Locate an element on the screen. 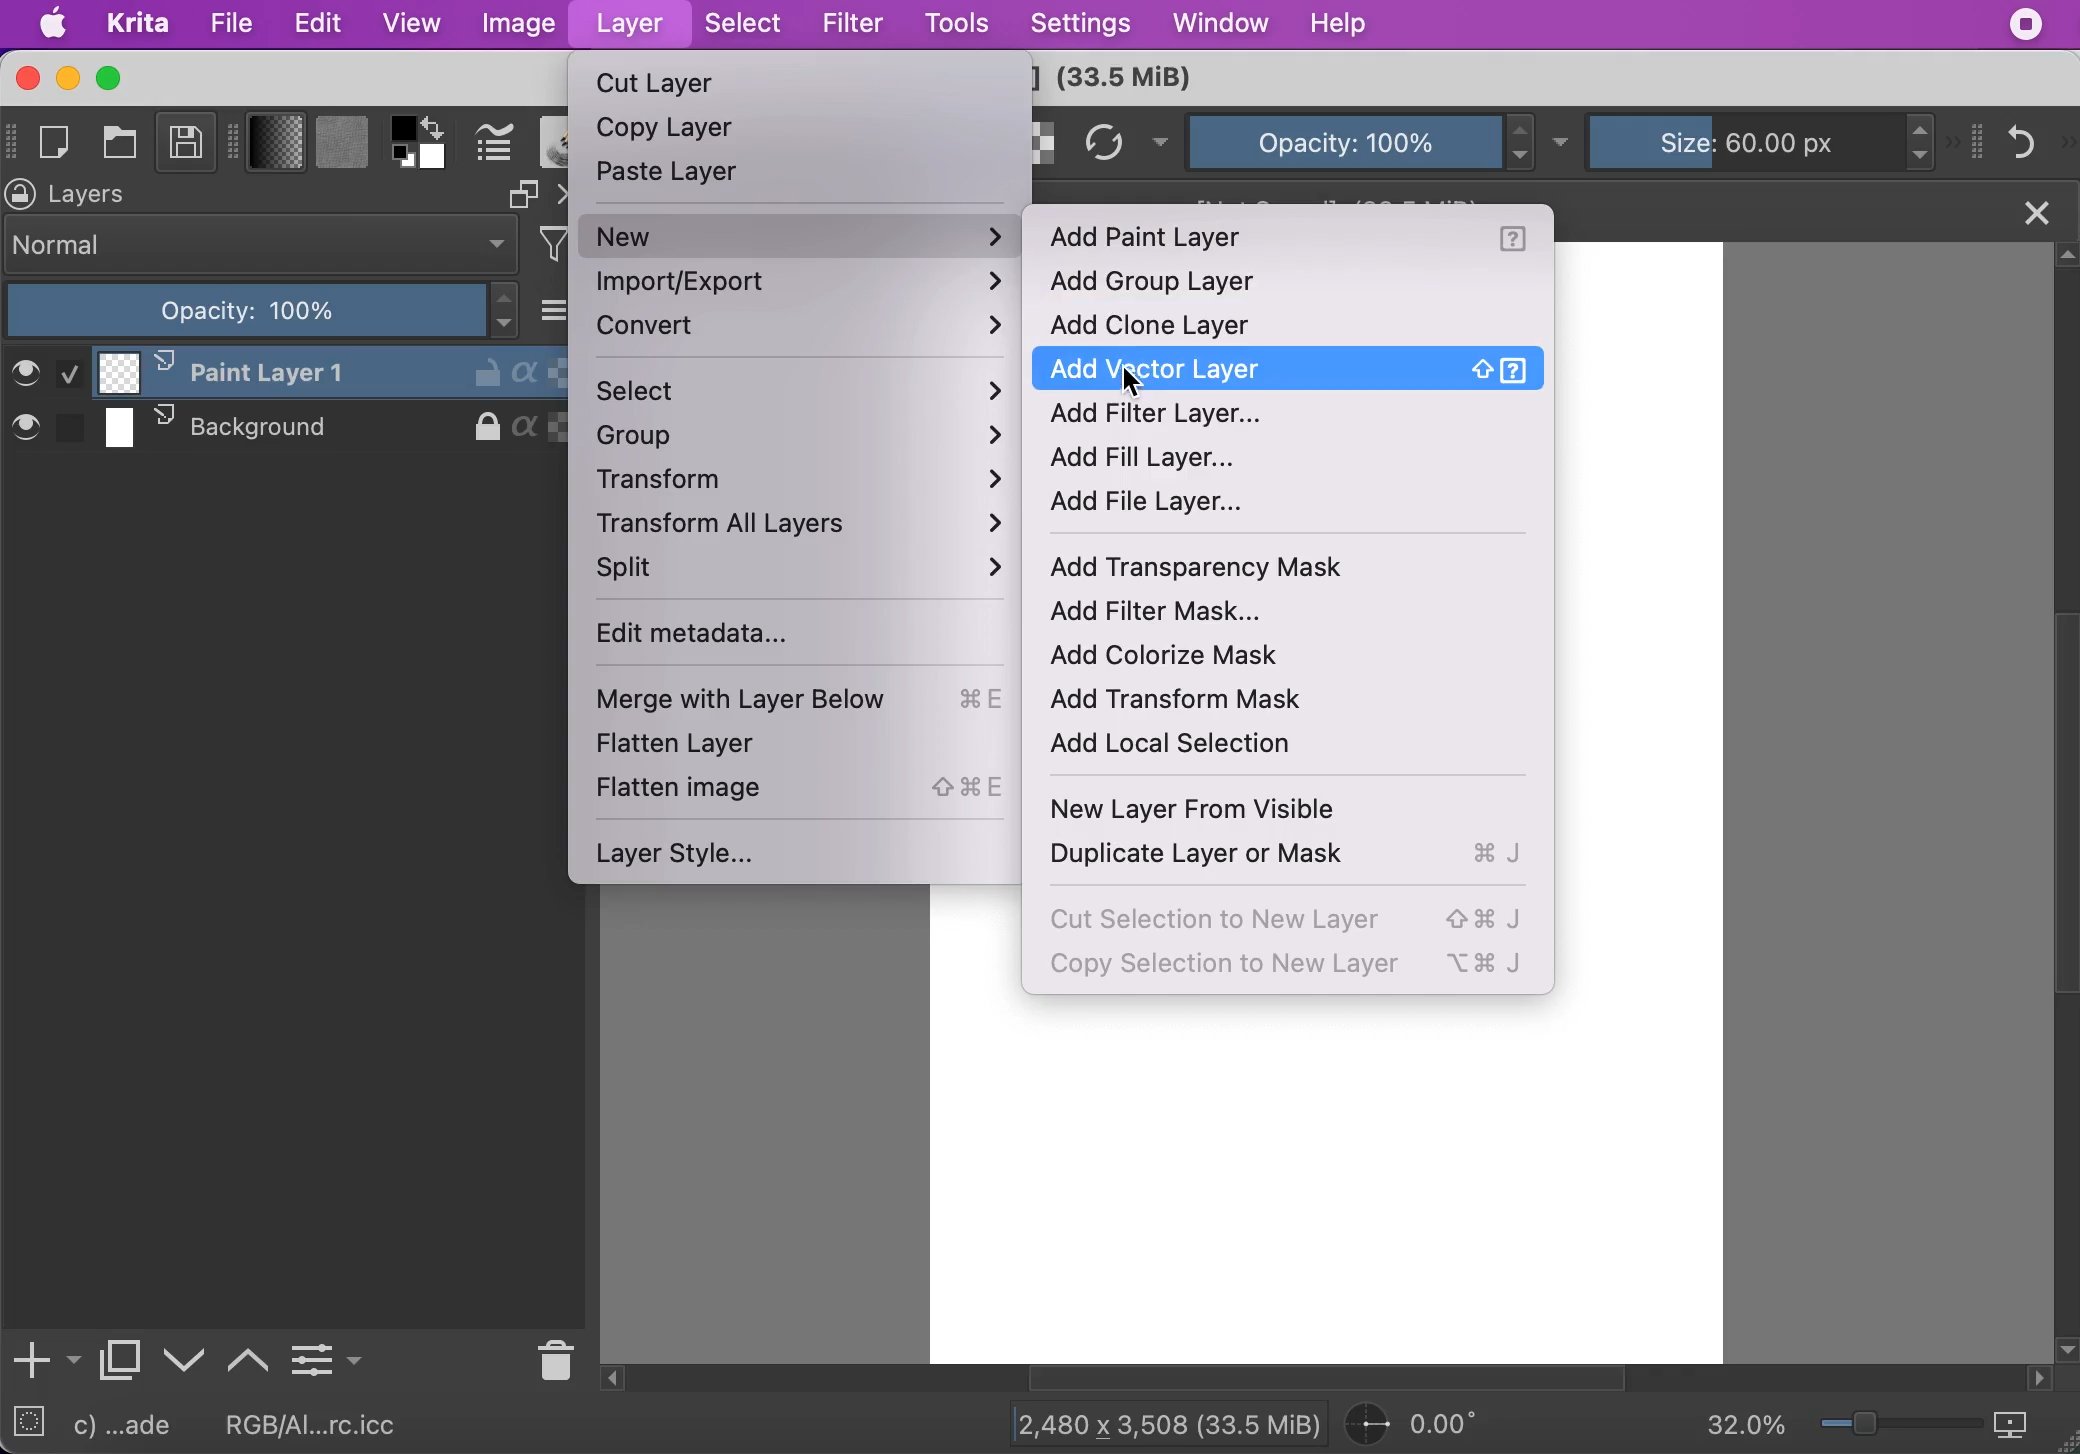 The image size is (2080, 1454). add clone layer is located at coordinates (1173, 324).